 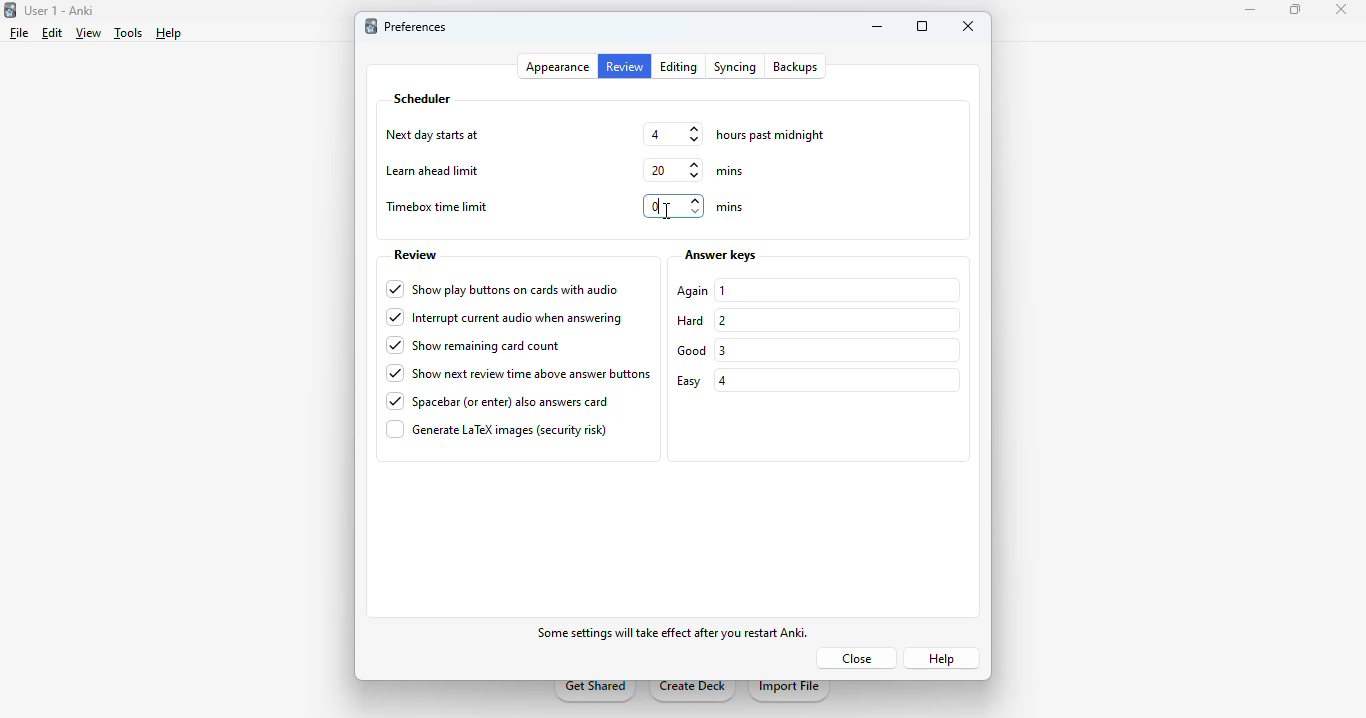 I want to click on close, so click(x=862, y=658).